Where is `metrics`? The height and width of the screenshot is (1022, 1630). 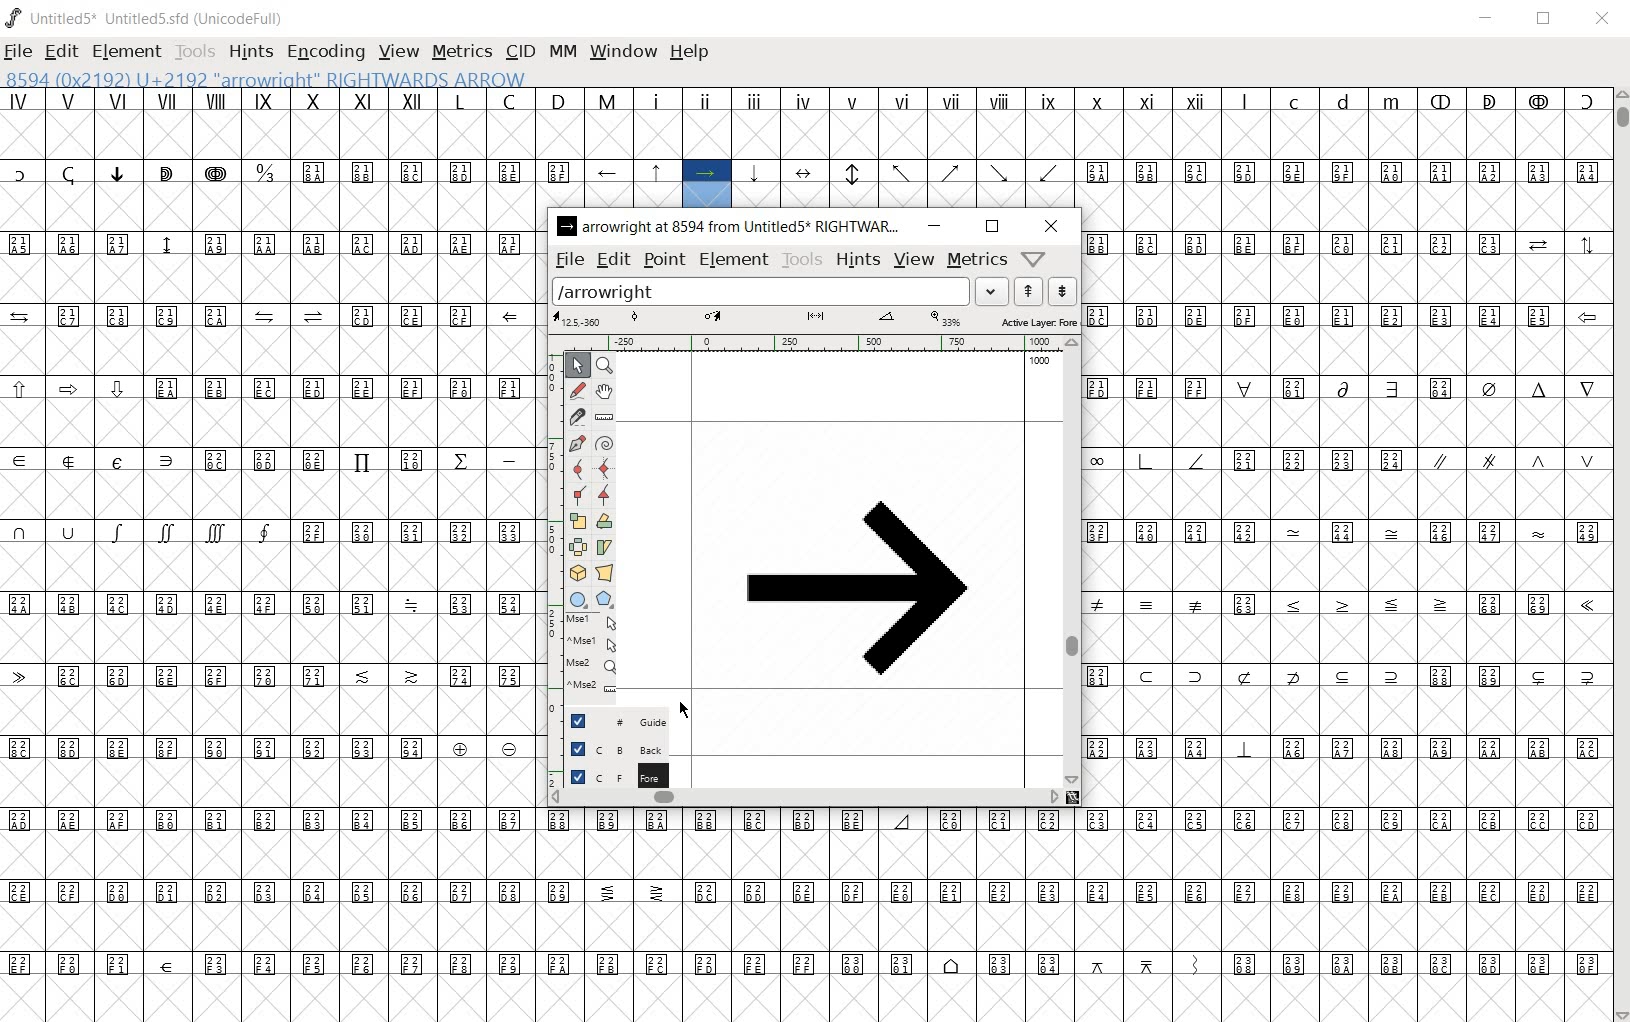
metrics is located at coordinates (978, 258).